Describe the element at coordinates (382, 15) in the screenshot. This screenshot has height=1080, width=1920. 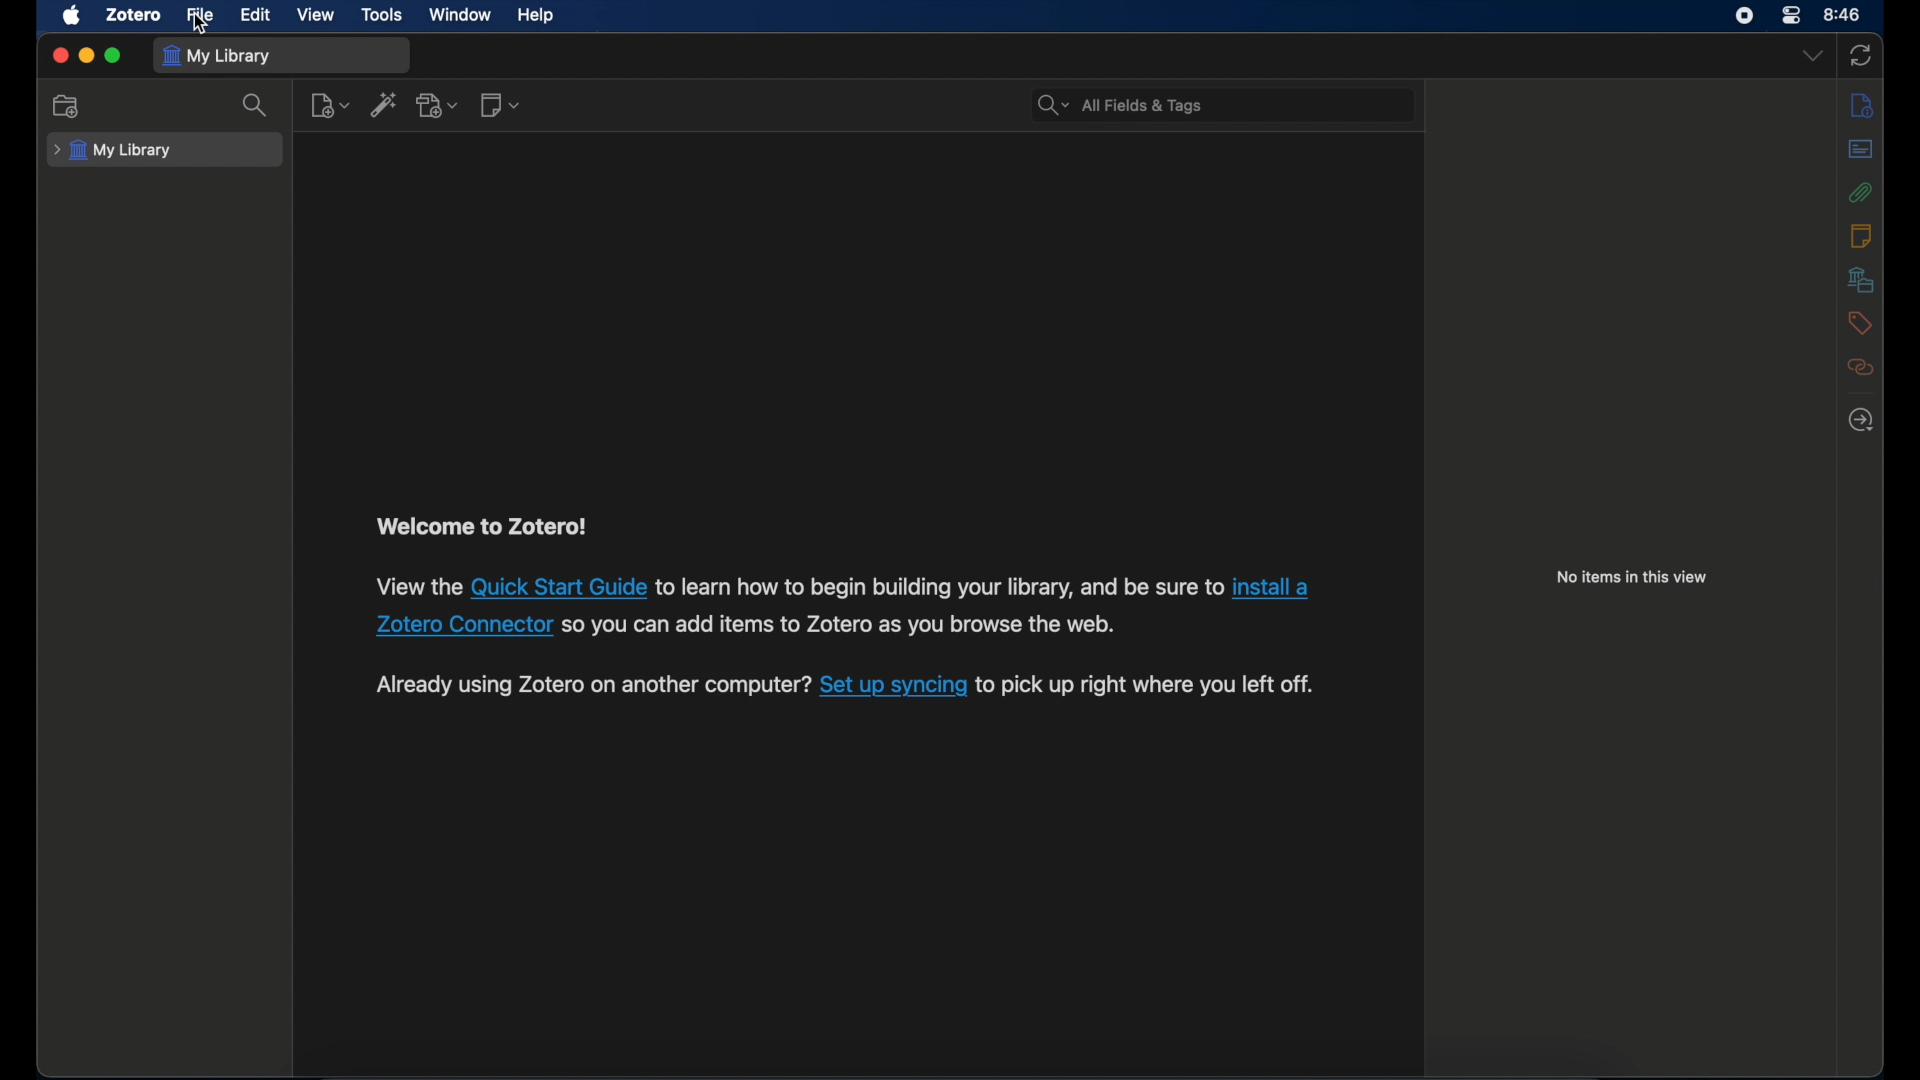
I see `tools` at that location.